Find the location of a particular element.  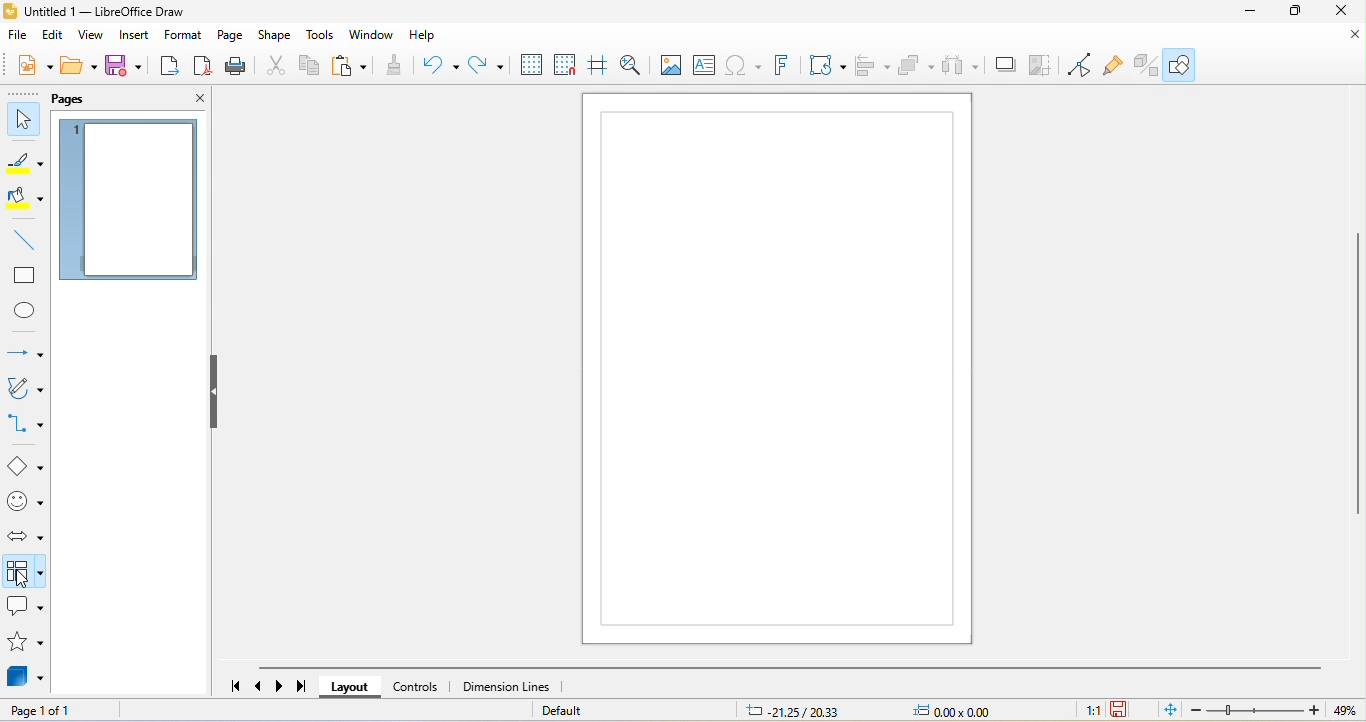

image is located at coordinates (672, 66).